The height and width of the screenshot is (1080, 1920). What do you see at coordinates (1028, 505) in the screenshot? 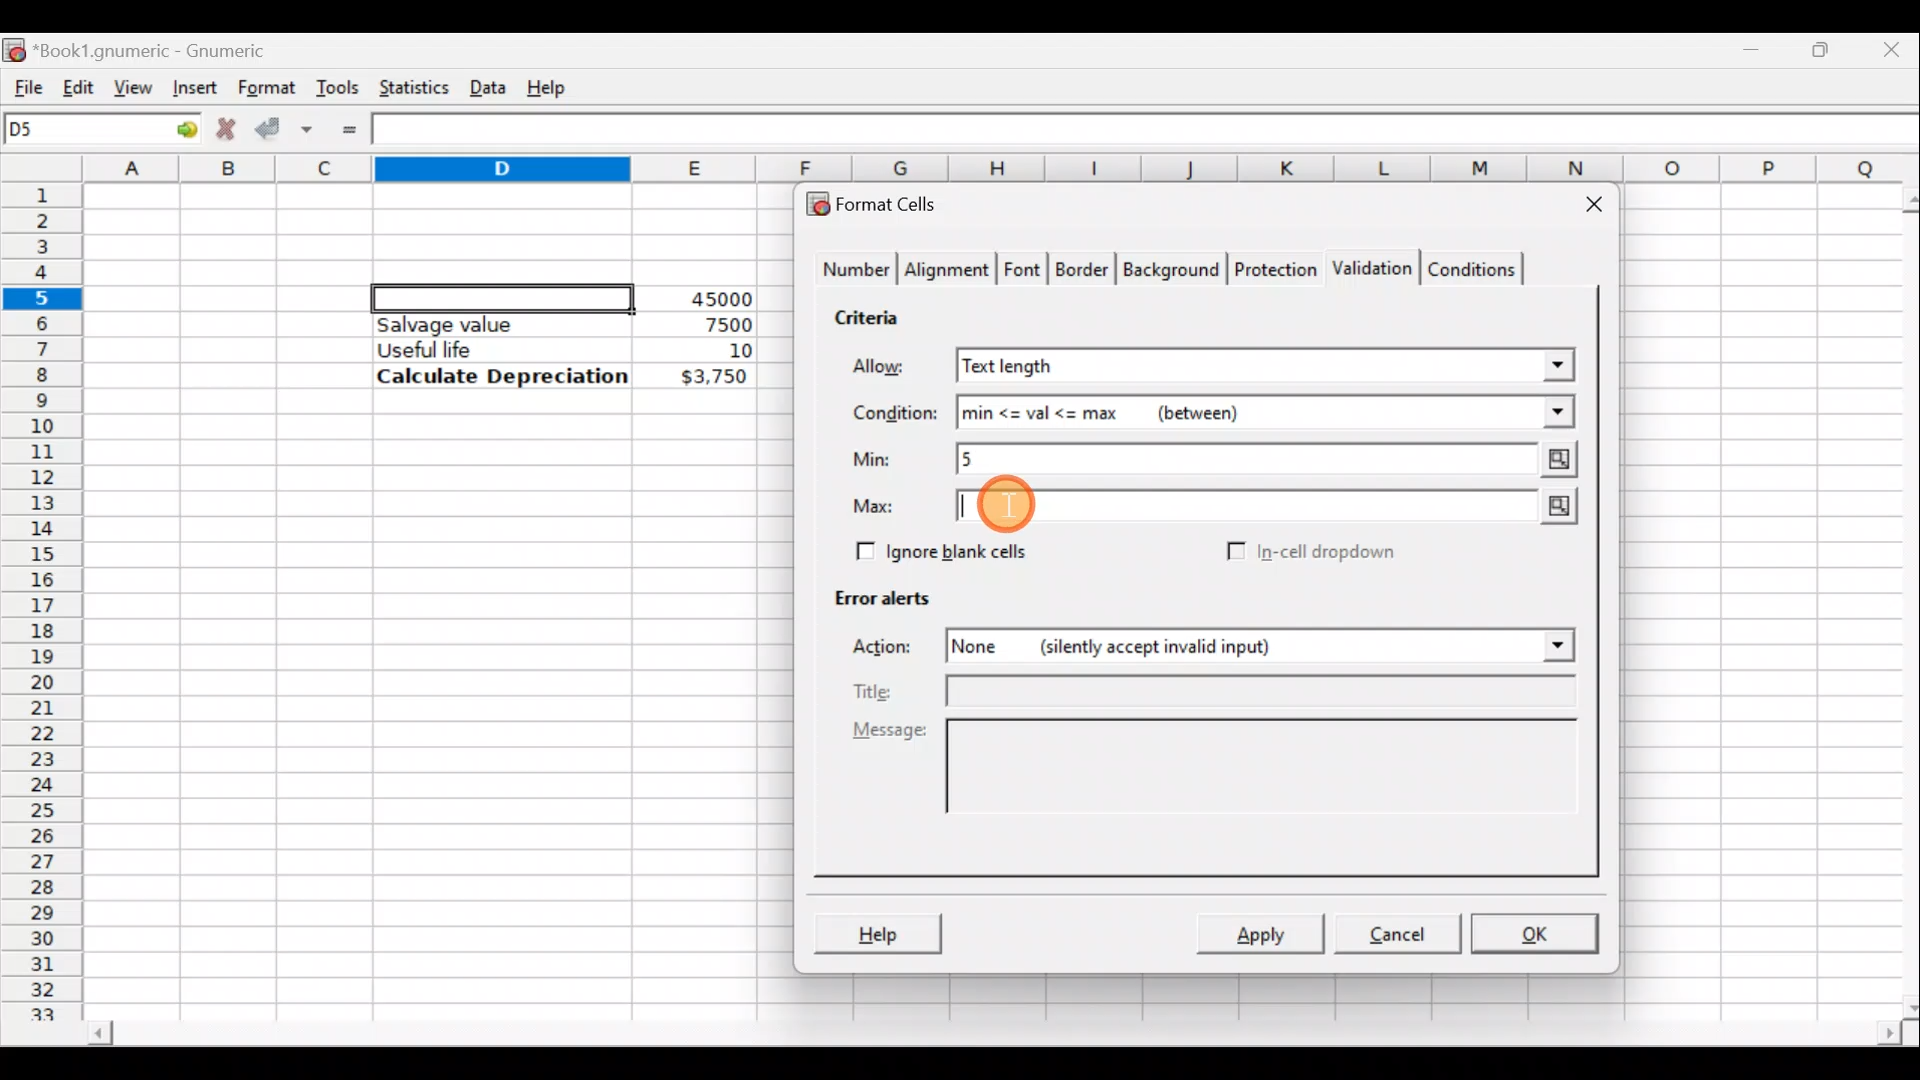
I see `Cursor on max value` at bounding box center [1028, 505].